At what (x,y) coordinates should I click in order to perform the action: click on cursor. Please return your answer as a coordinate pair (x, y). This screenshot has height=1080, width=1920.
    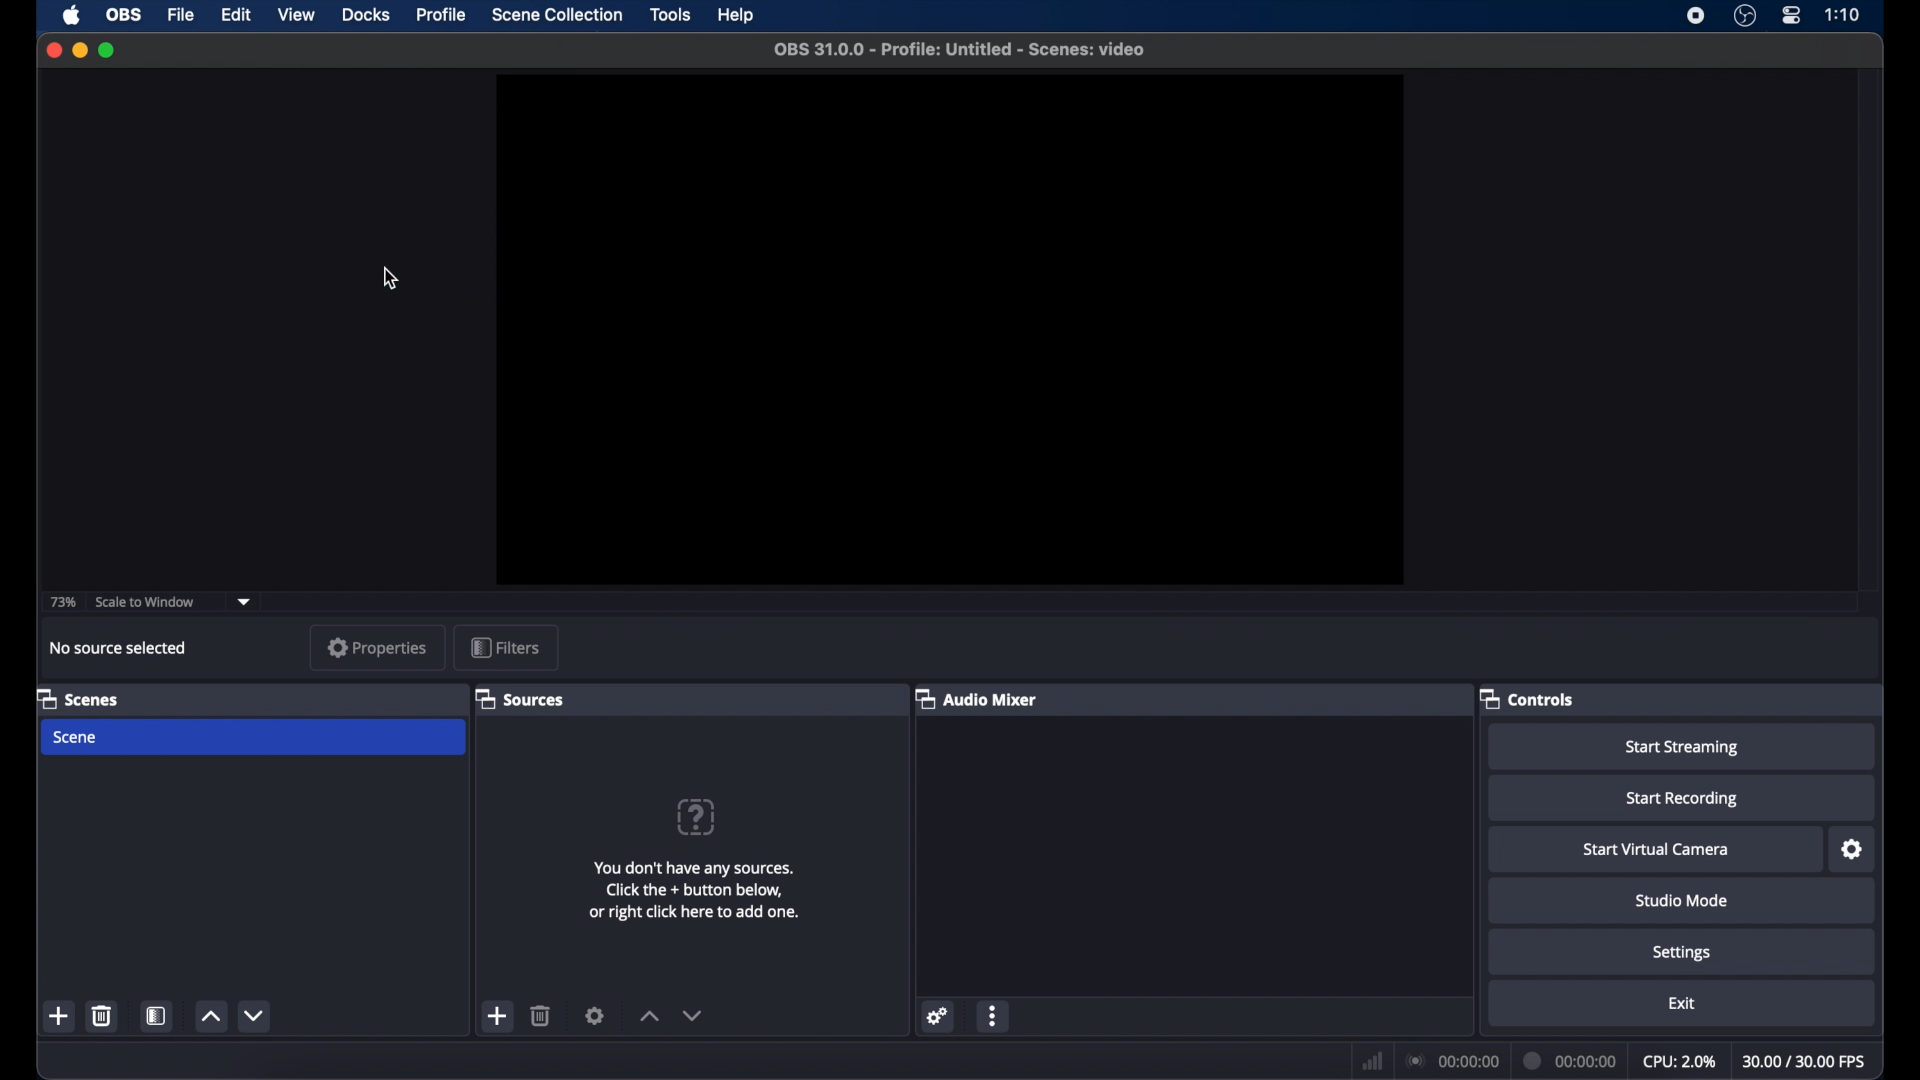
    Looking at the image, I should click on (392, 279).